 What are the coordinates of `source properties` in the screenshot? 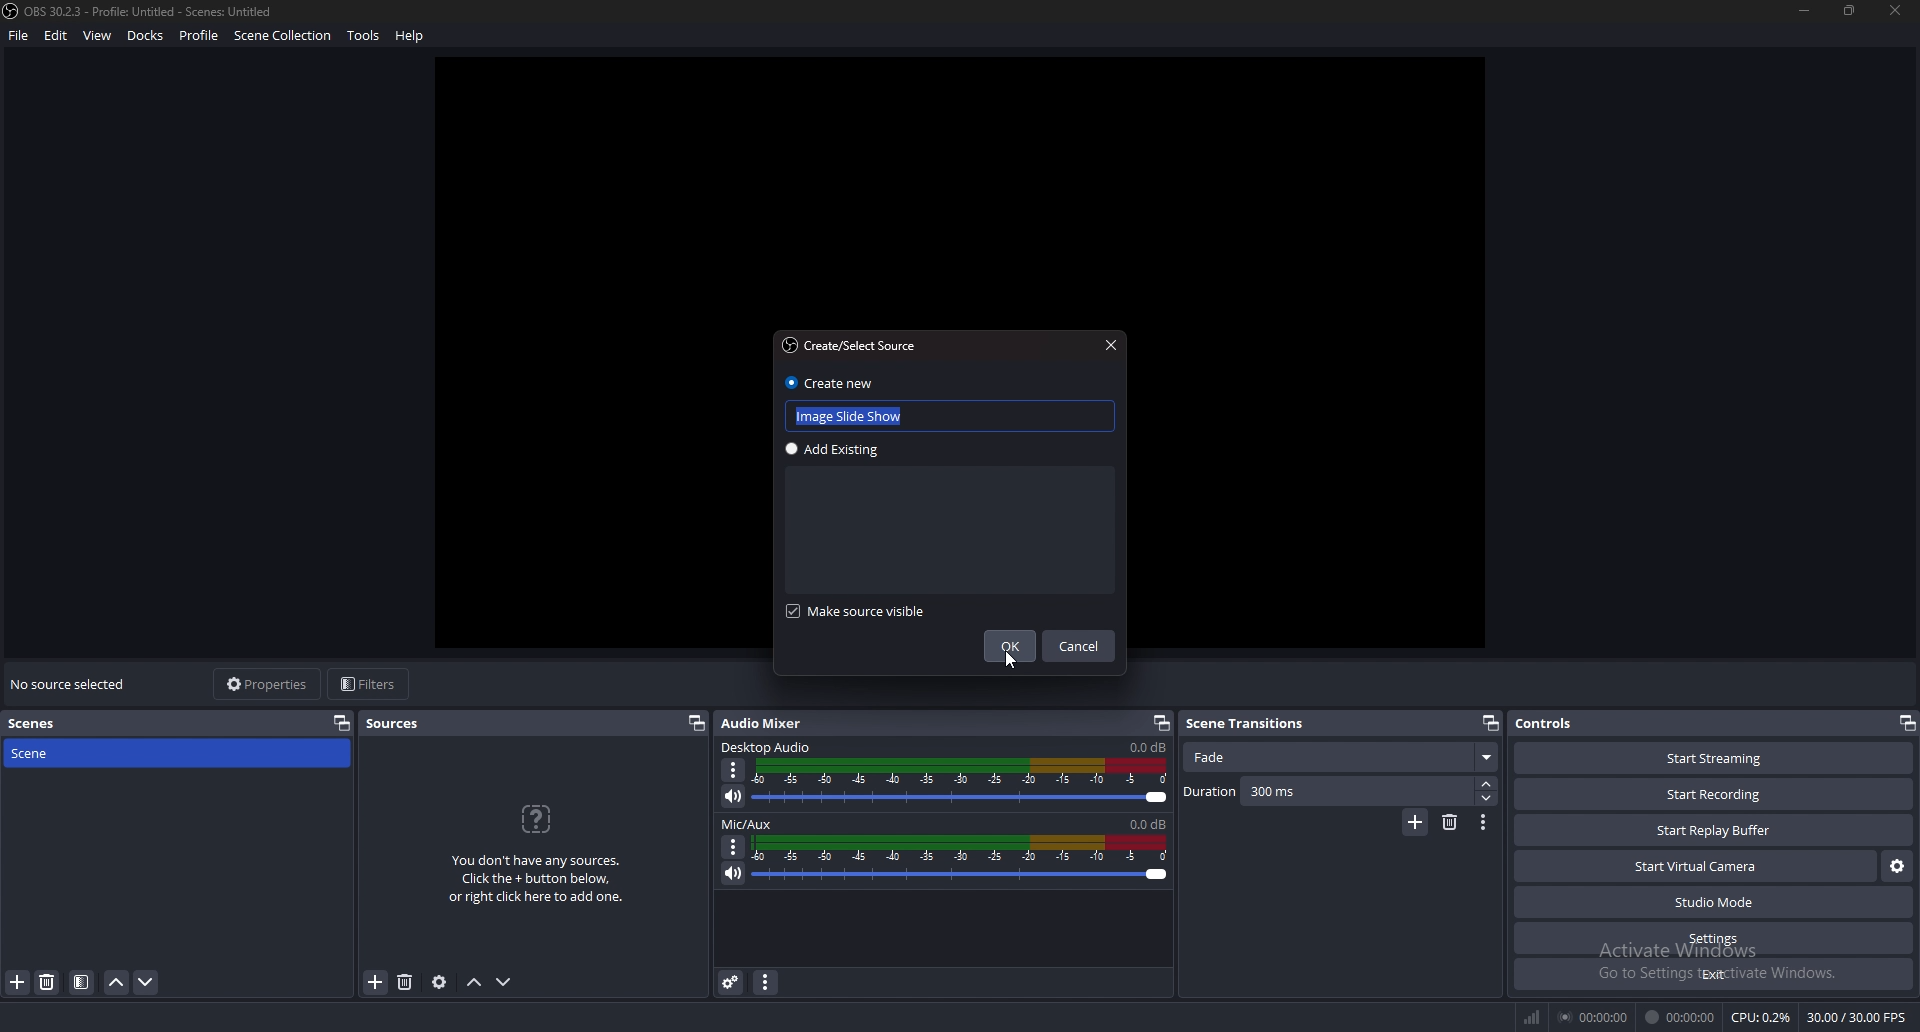 It's located at (440, 982).